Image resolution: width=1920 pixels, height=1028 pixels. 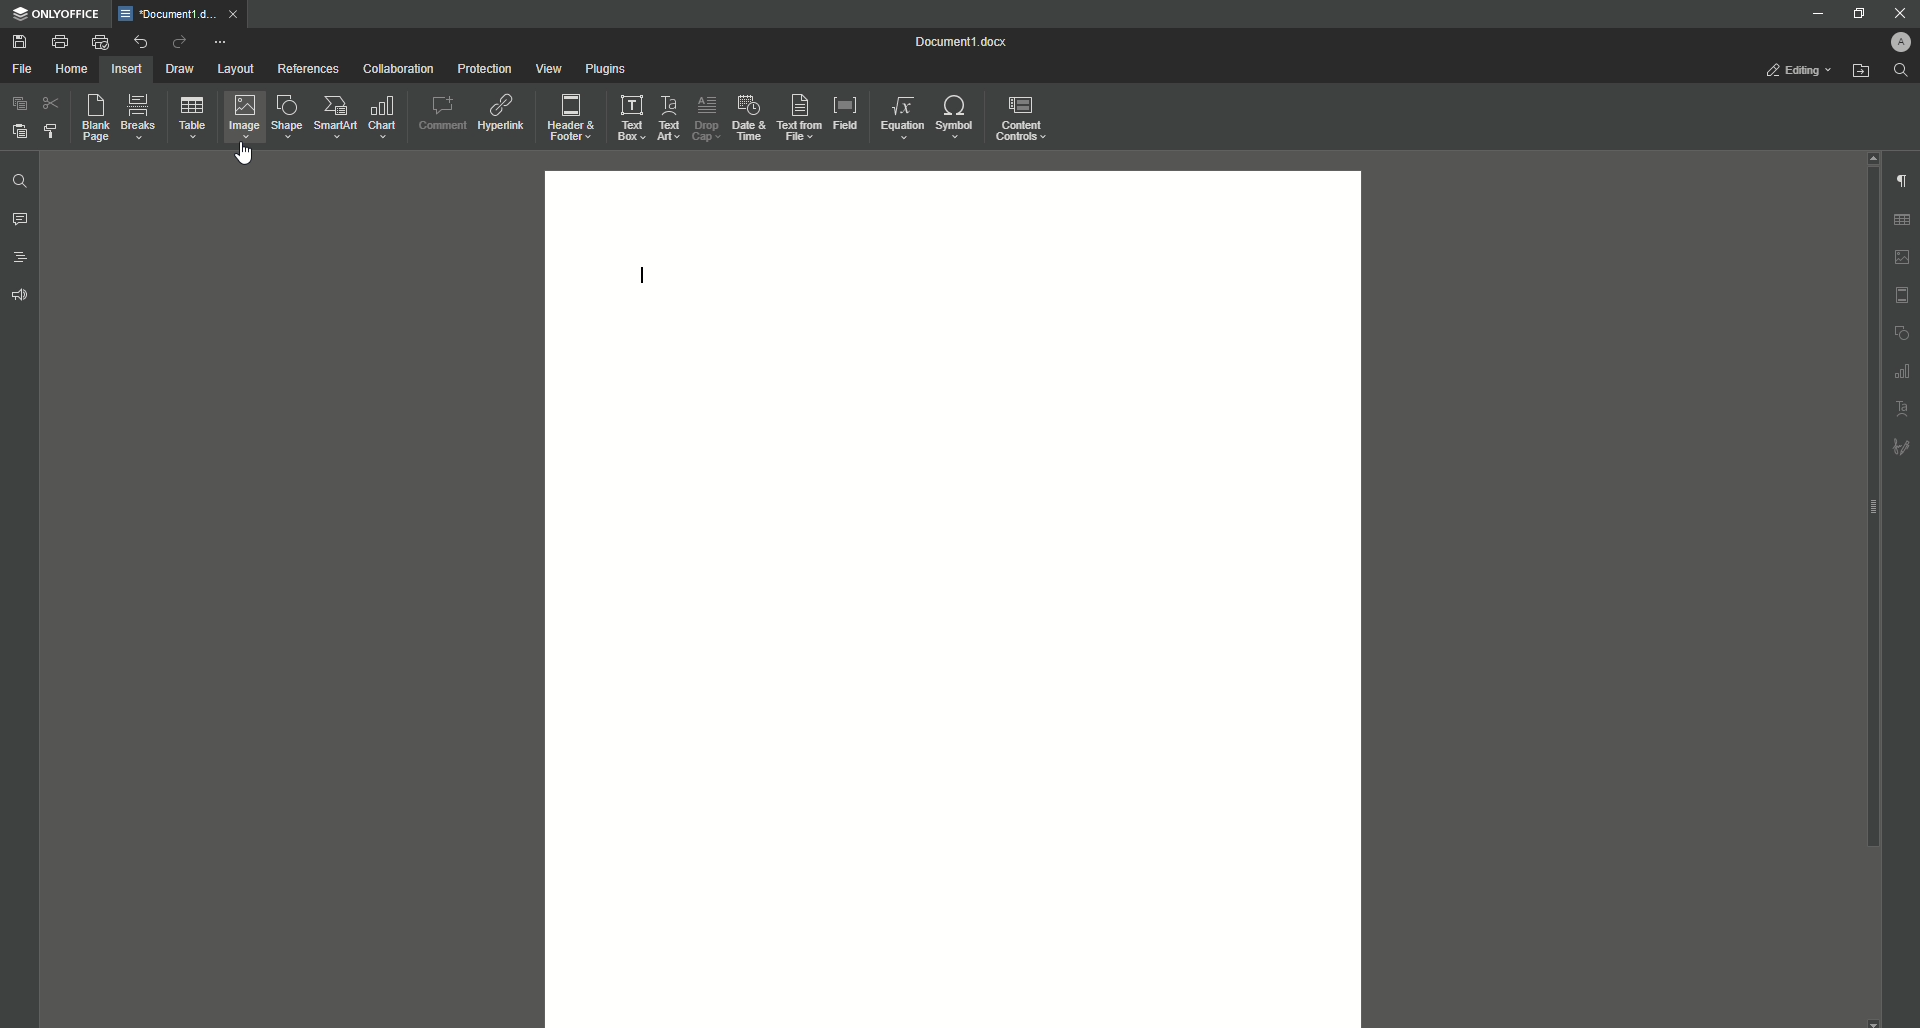 I want to click on Image Settings, so click(x=1903, y=257).